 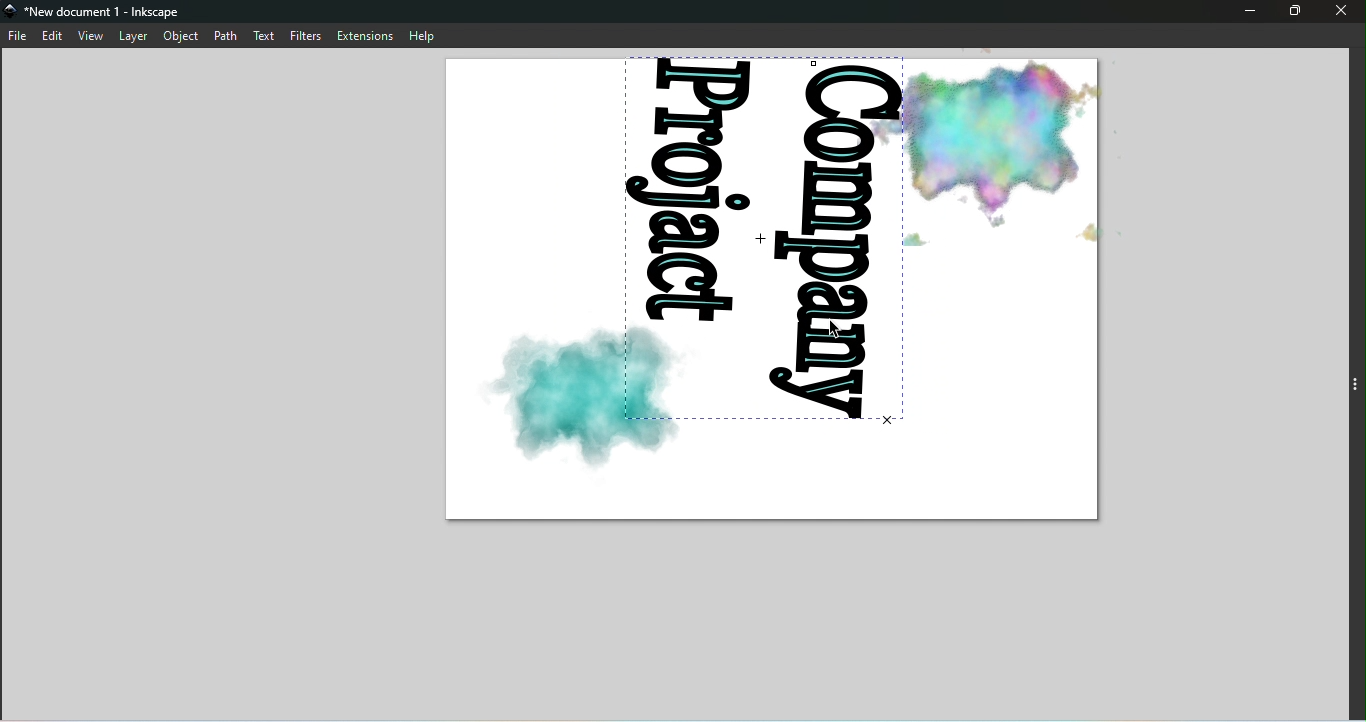 I want to click on Filters, so click(x=309, y=34).